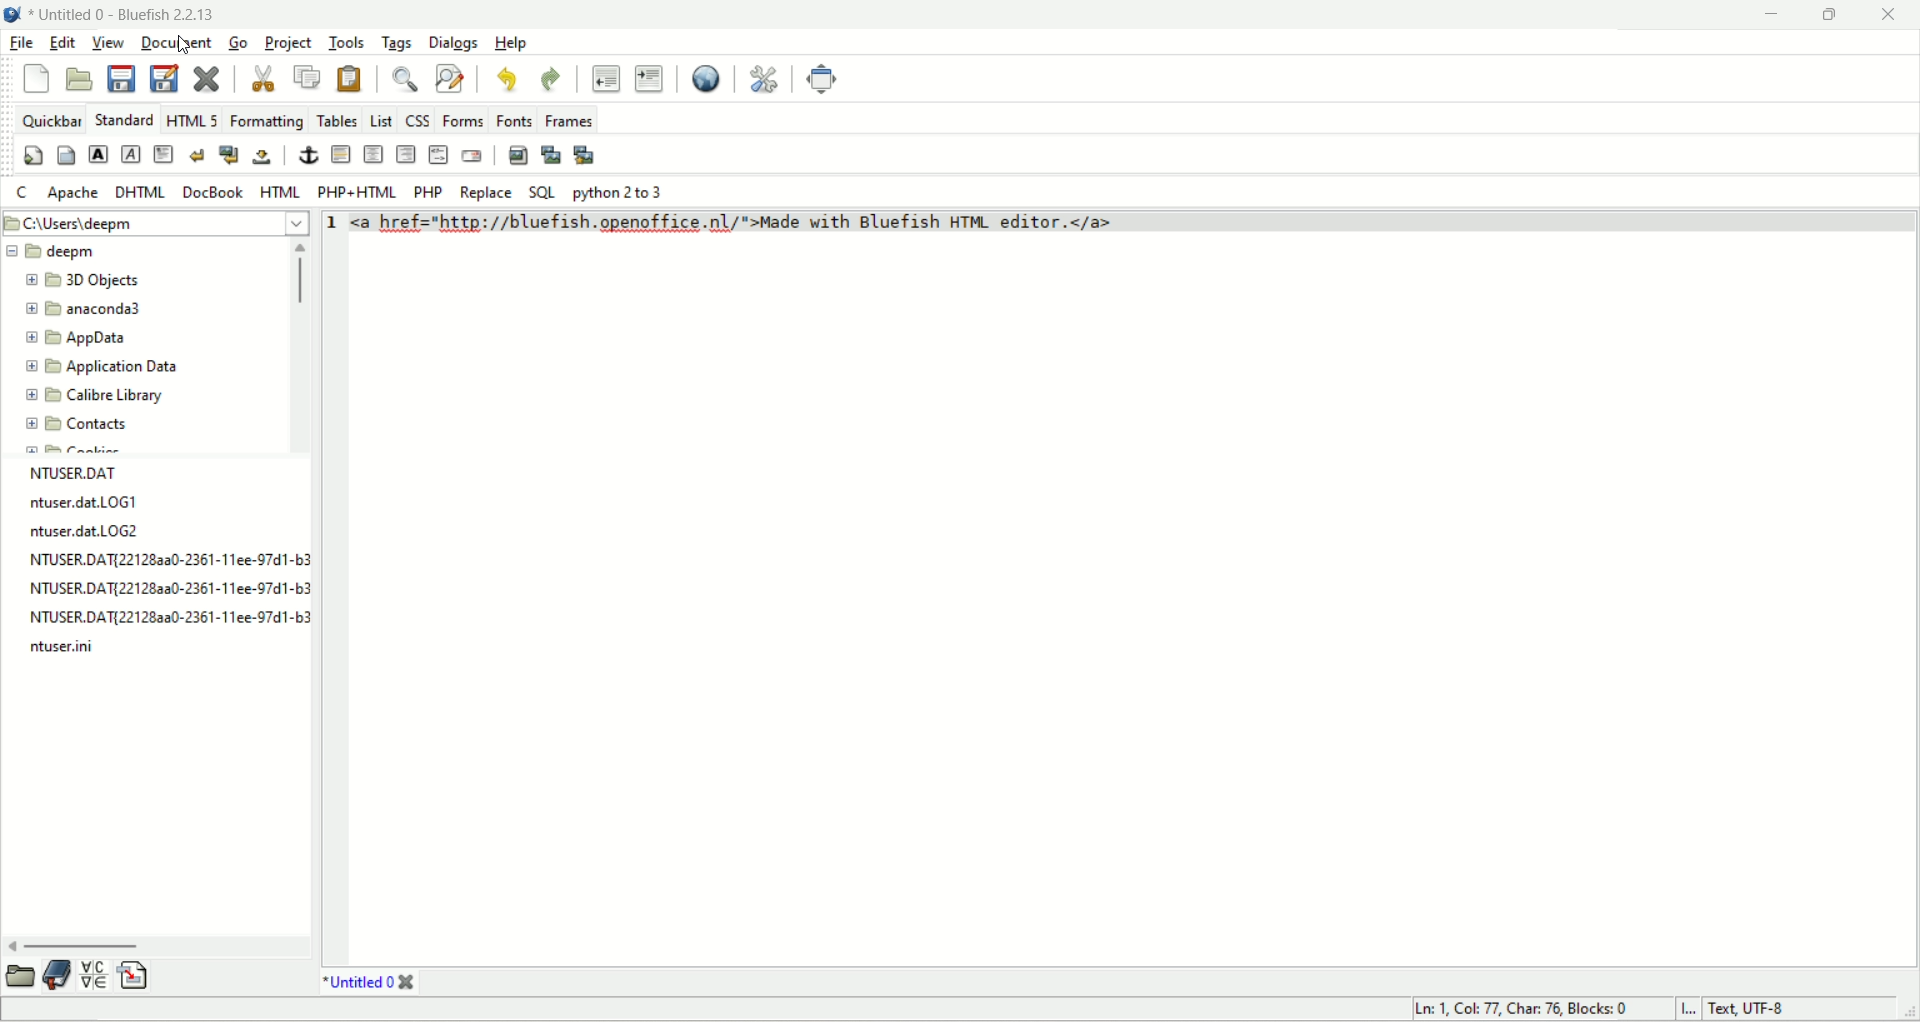 The height and width of the screenshot is (1022, 1920). What do you see at coordinates (124, 118) in the screenshot?
I see `standard` at bounding box center [124, 118].